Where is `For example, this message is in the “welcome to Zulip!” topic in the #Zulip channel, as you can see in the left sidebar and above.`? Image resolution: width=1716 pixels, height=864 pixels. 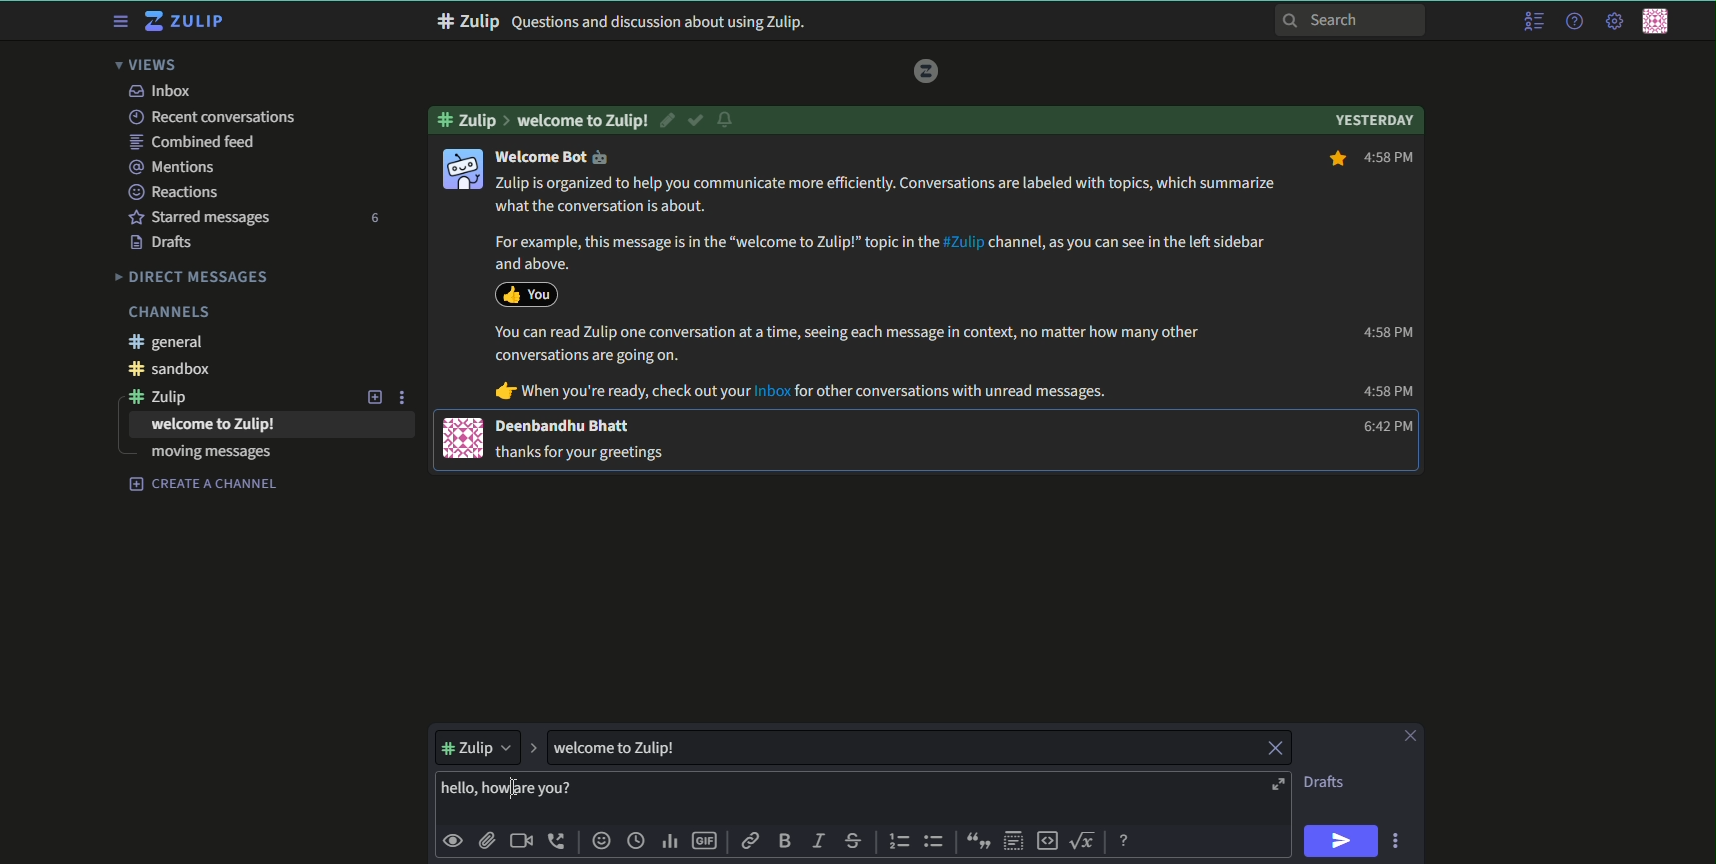
For example, this message is in the “welcome to Zulip!” topic in the #Zulip channel, as you can see in the left sidebar and above. is located at coordinates (875, 252).